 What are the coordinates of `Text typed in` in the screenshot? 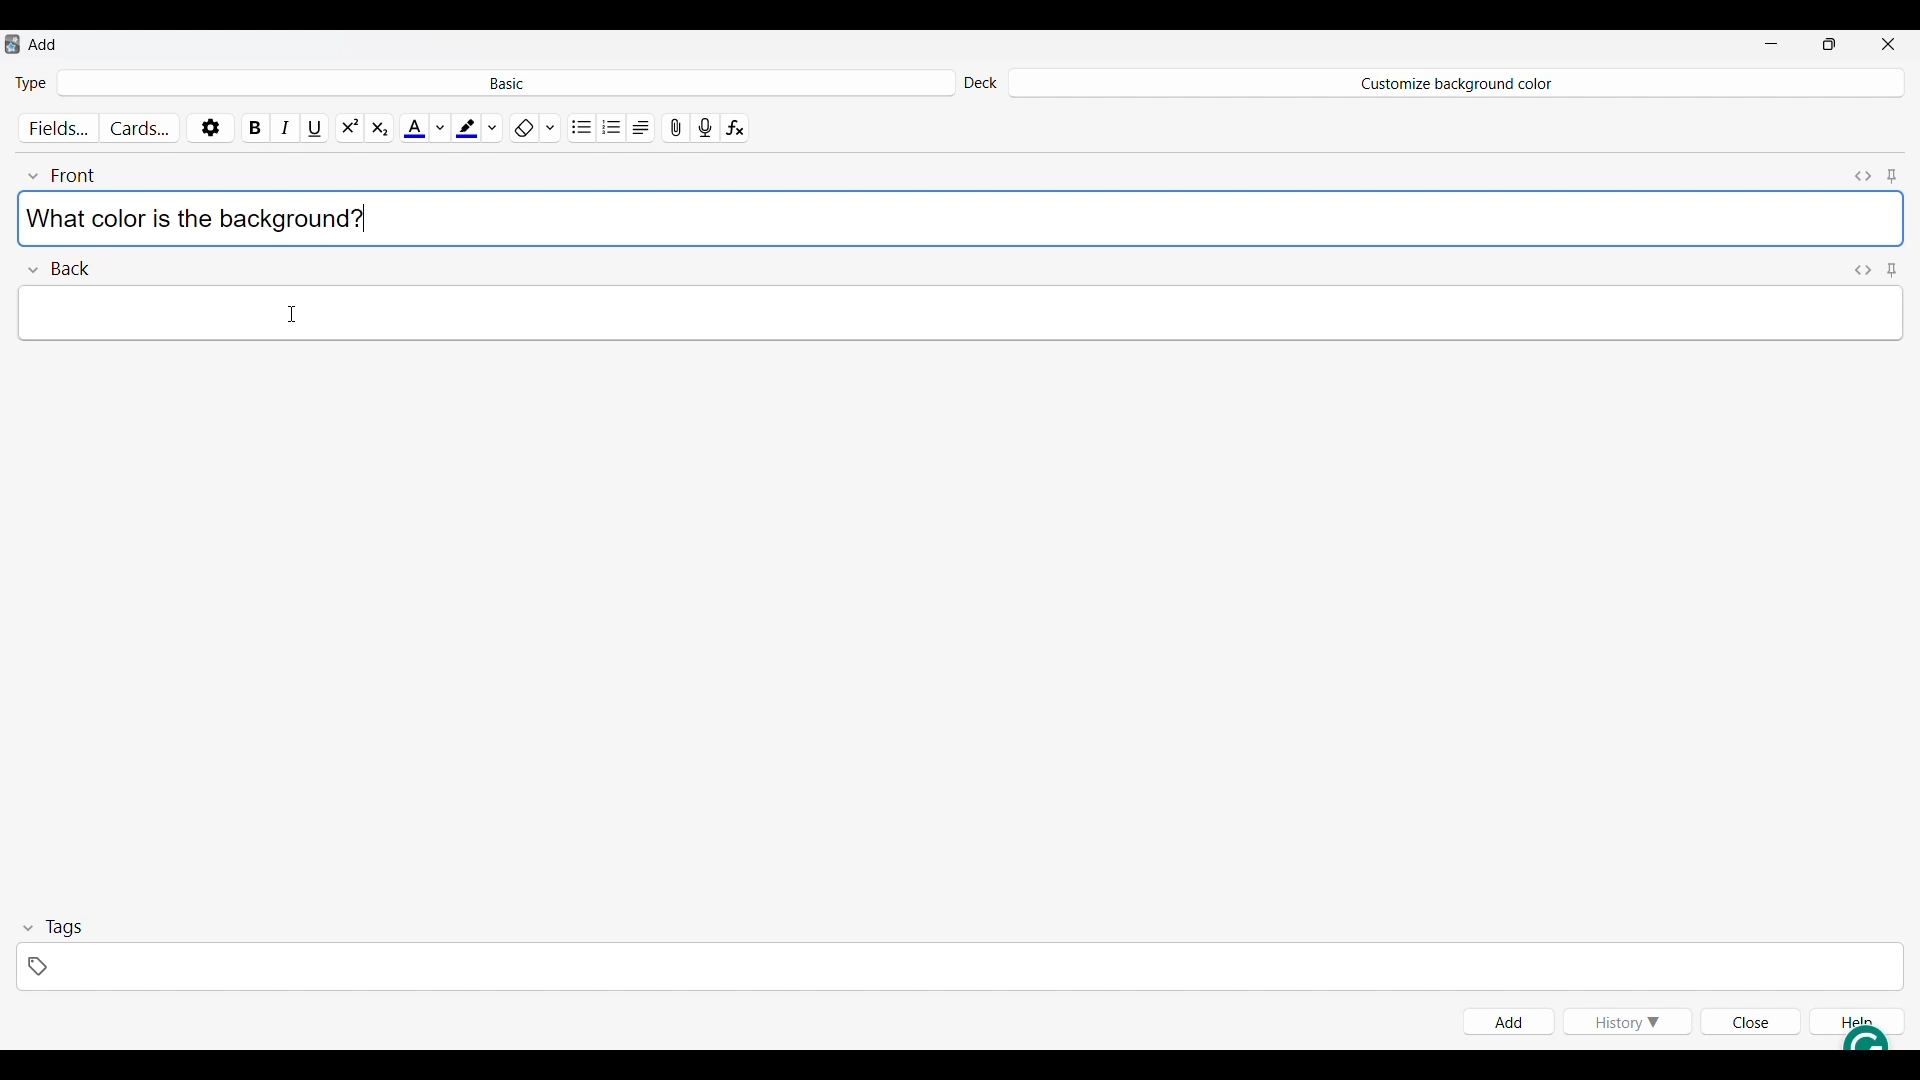 It's located at (204, 218).